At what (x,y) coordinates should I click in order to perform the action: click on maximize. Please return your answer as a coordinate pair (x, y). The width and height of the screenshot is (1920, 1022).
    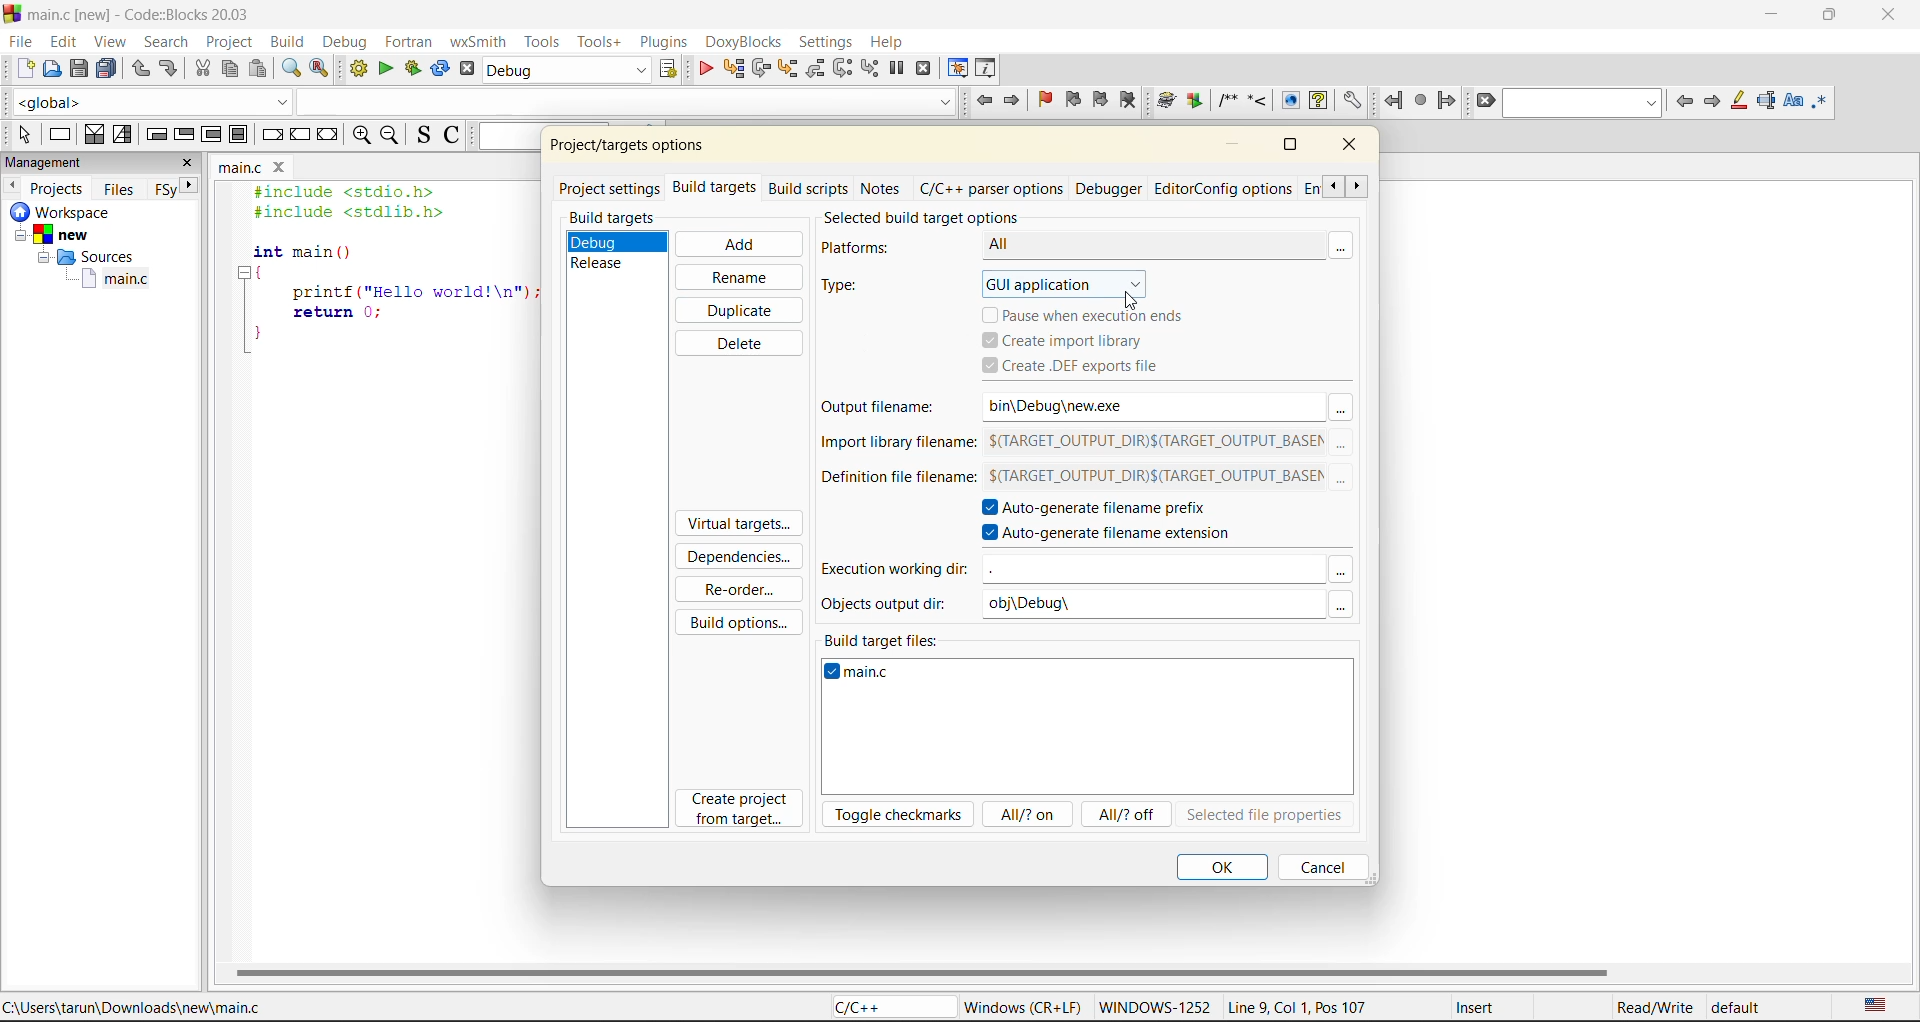
    Looking at the image, I should click on (1289, 144).